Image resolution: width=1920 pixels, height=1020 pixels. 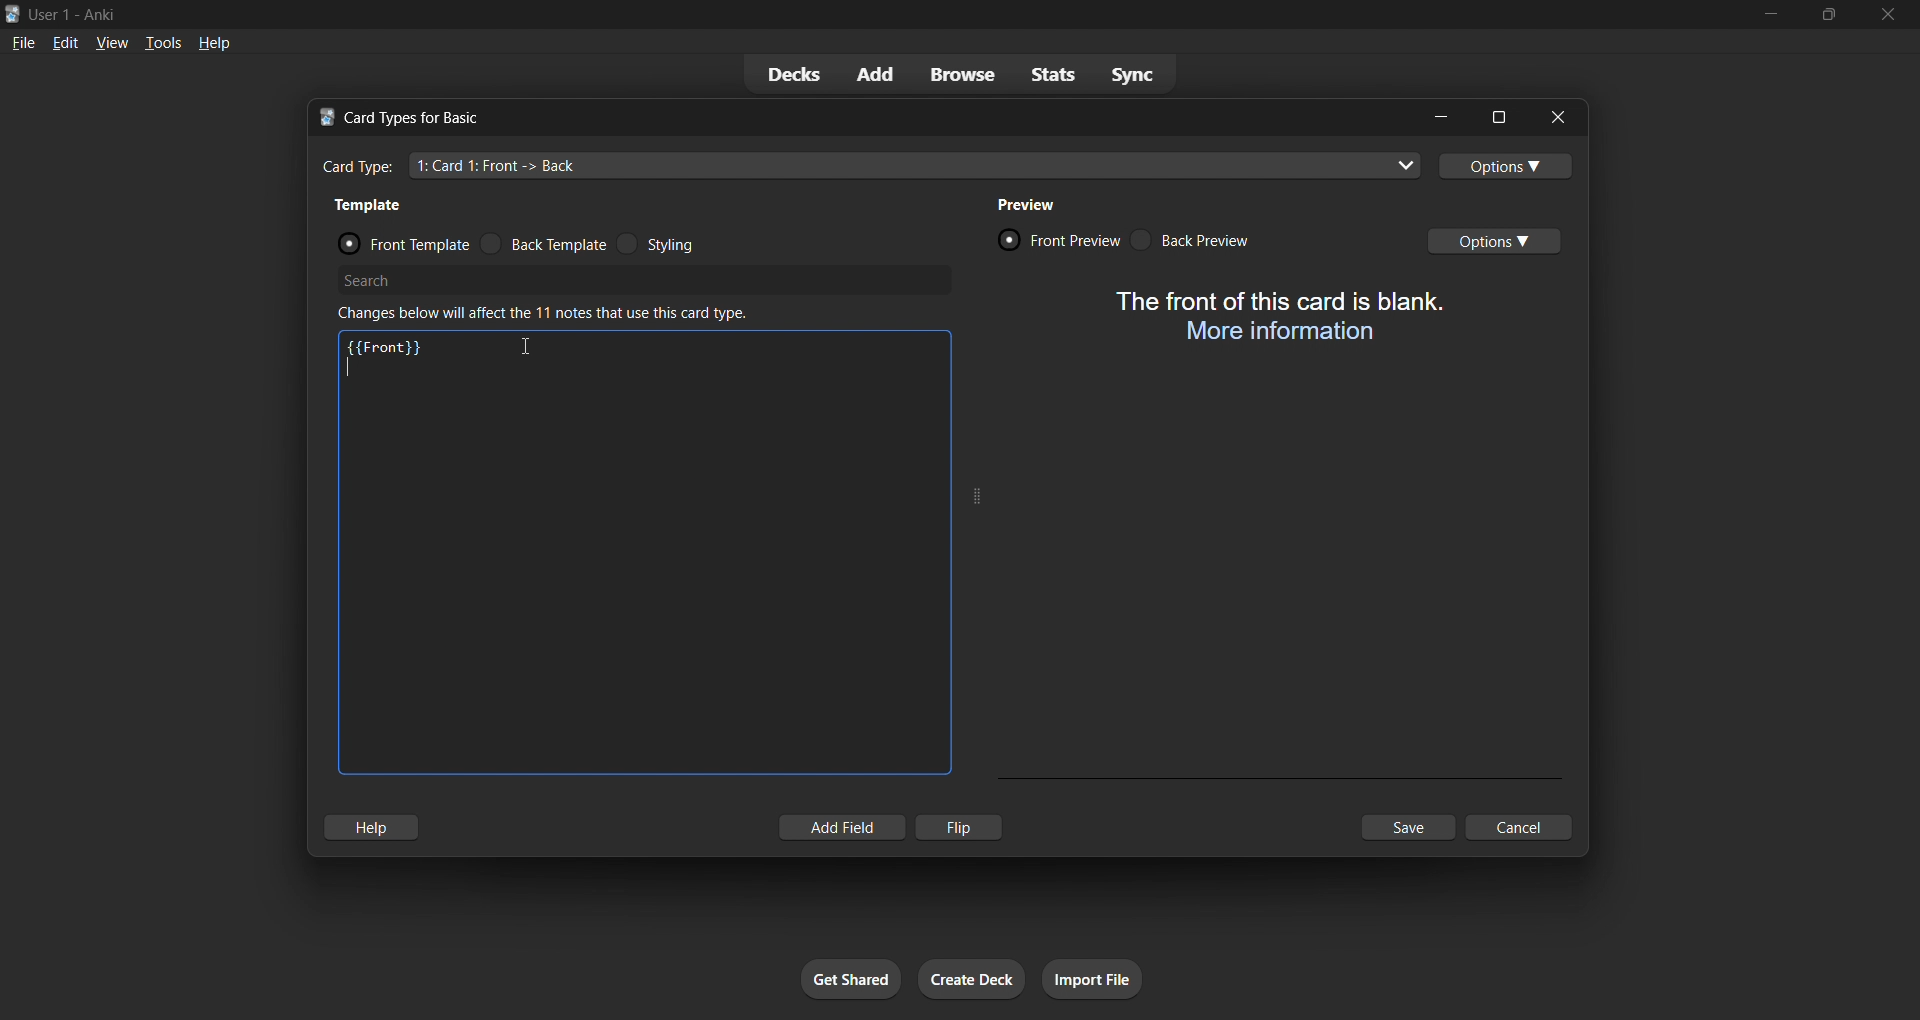 What do you see at coordinates (108, 42) in the screenshot?
I see `view` at bounding box center [108, 42].